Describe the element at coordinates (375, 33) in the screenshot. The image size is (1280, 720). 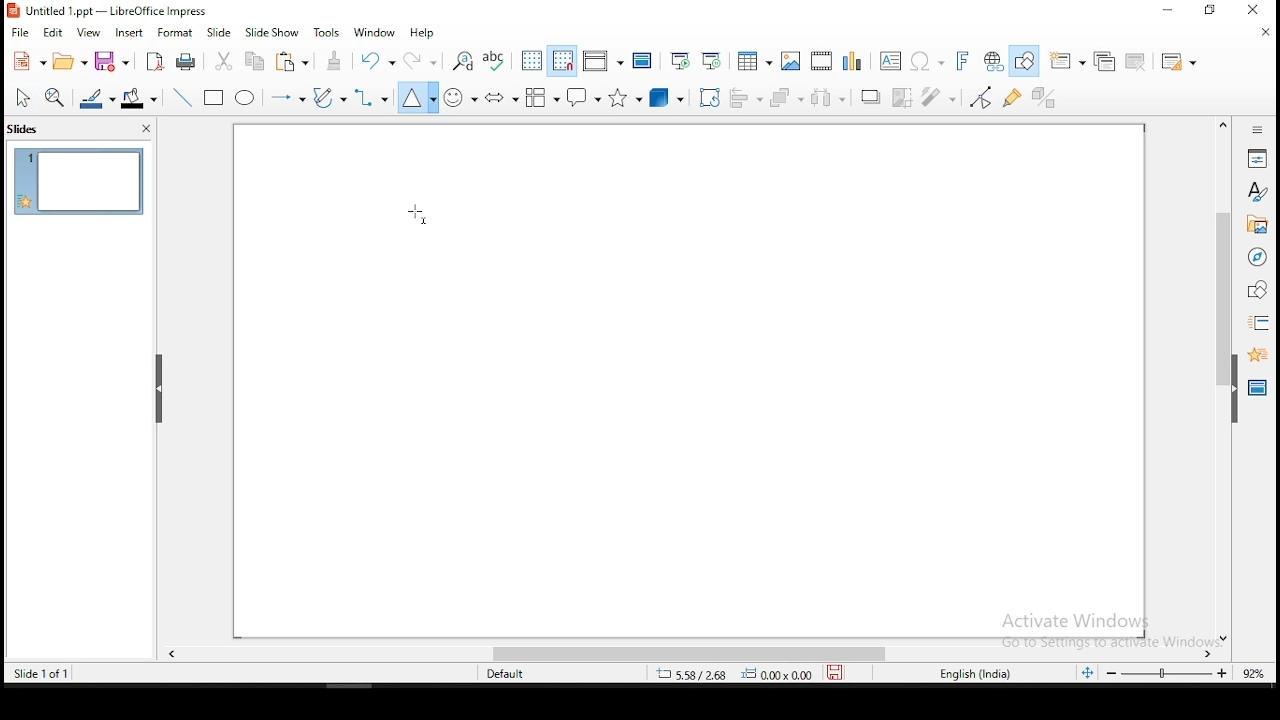
I see `window` at that location.